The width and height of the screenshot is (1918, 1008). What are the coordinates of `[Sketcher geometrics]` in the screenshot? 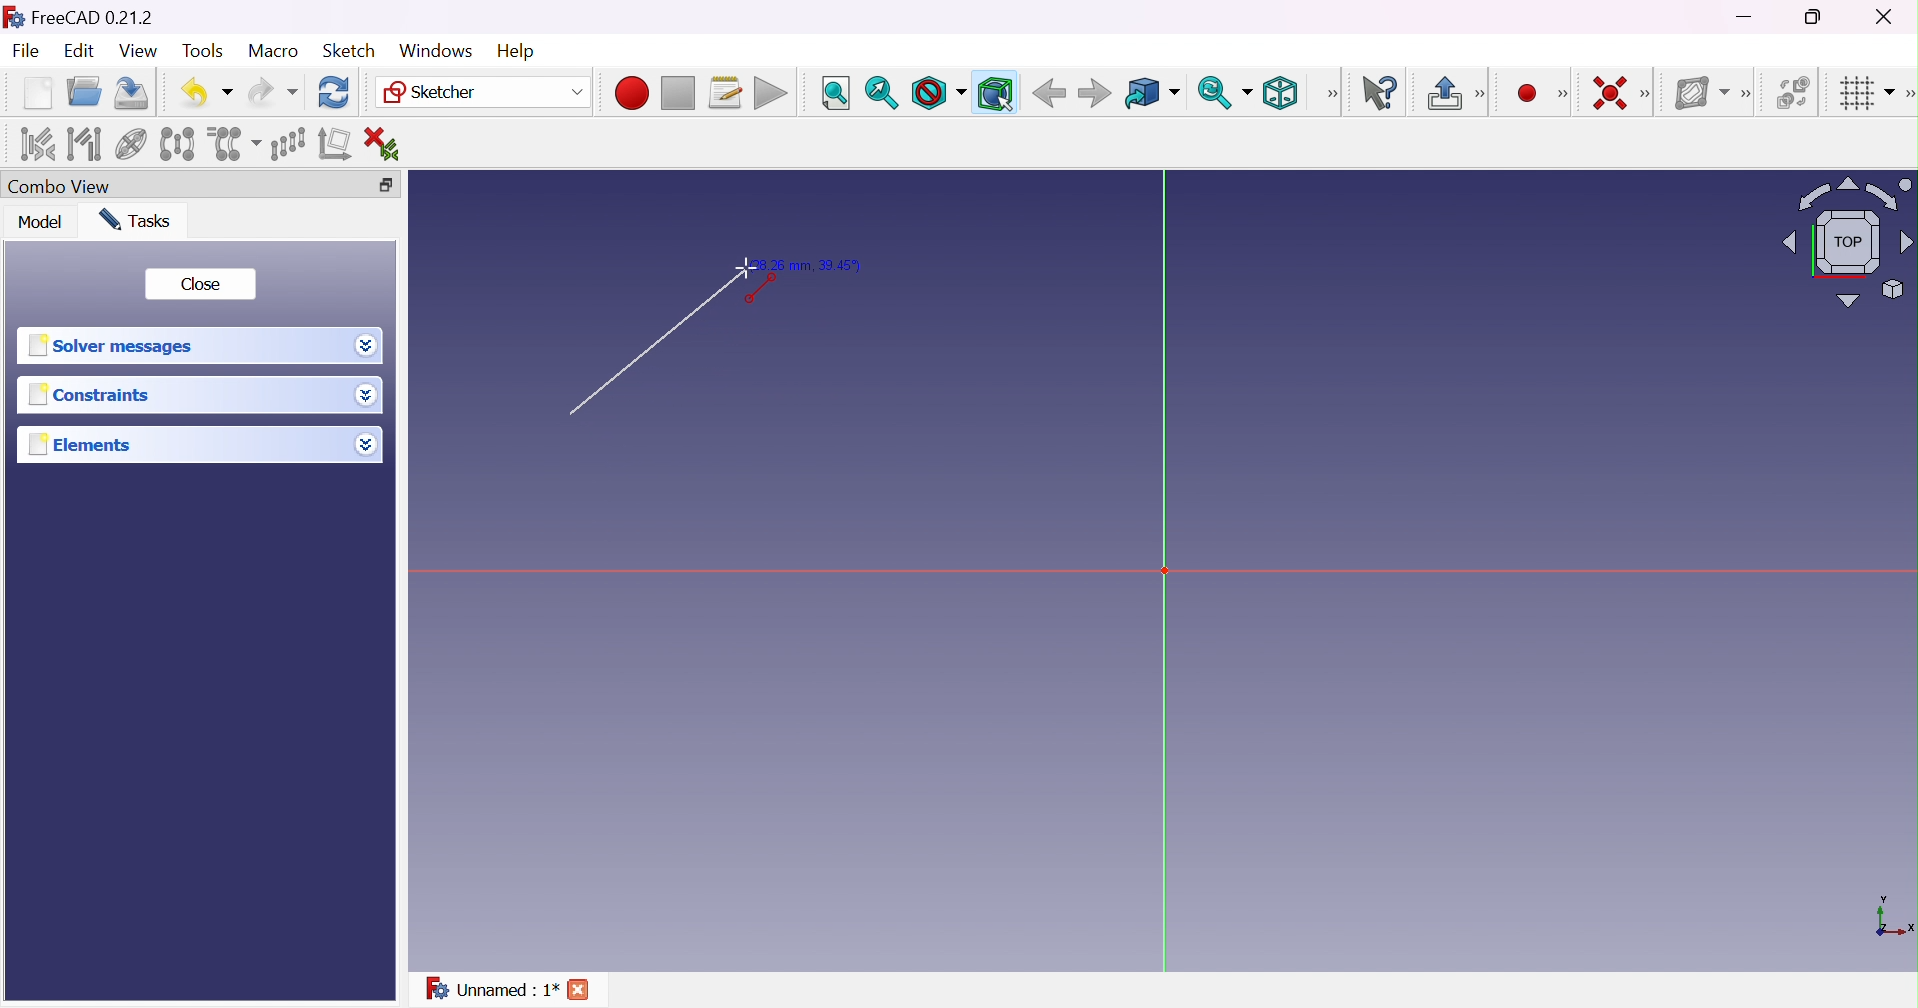 It's located at (1563, 94).